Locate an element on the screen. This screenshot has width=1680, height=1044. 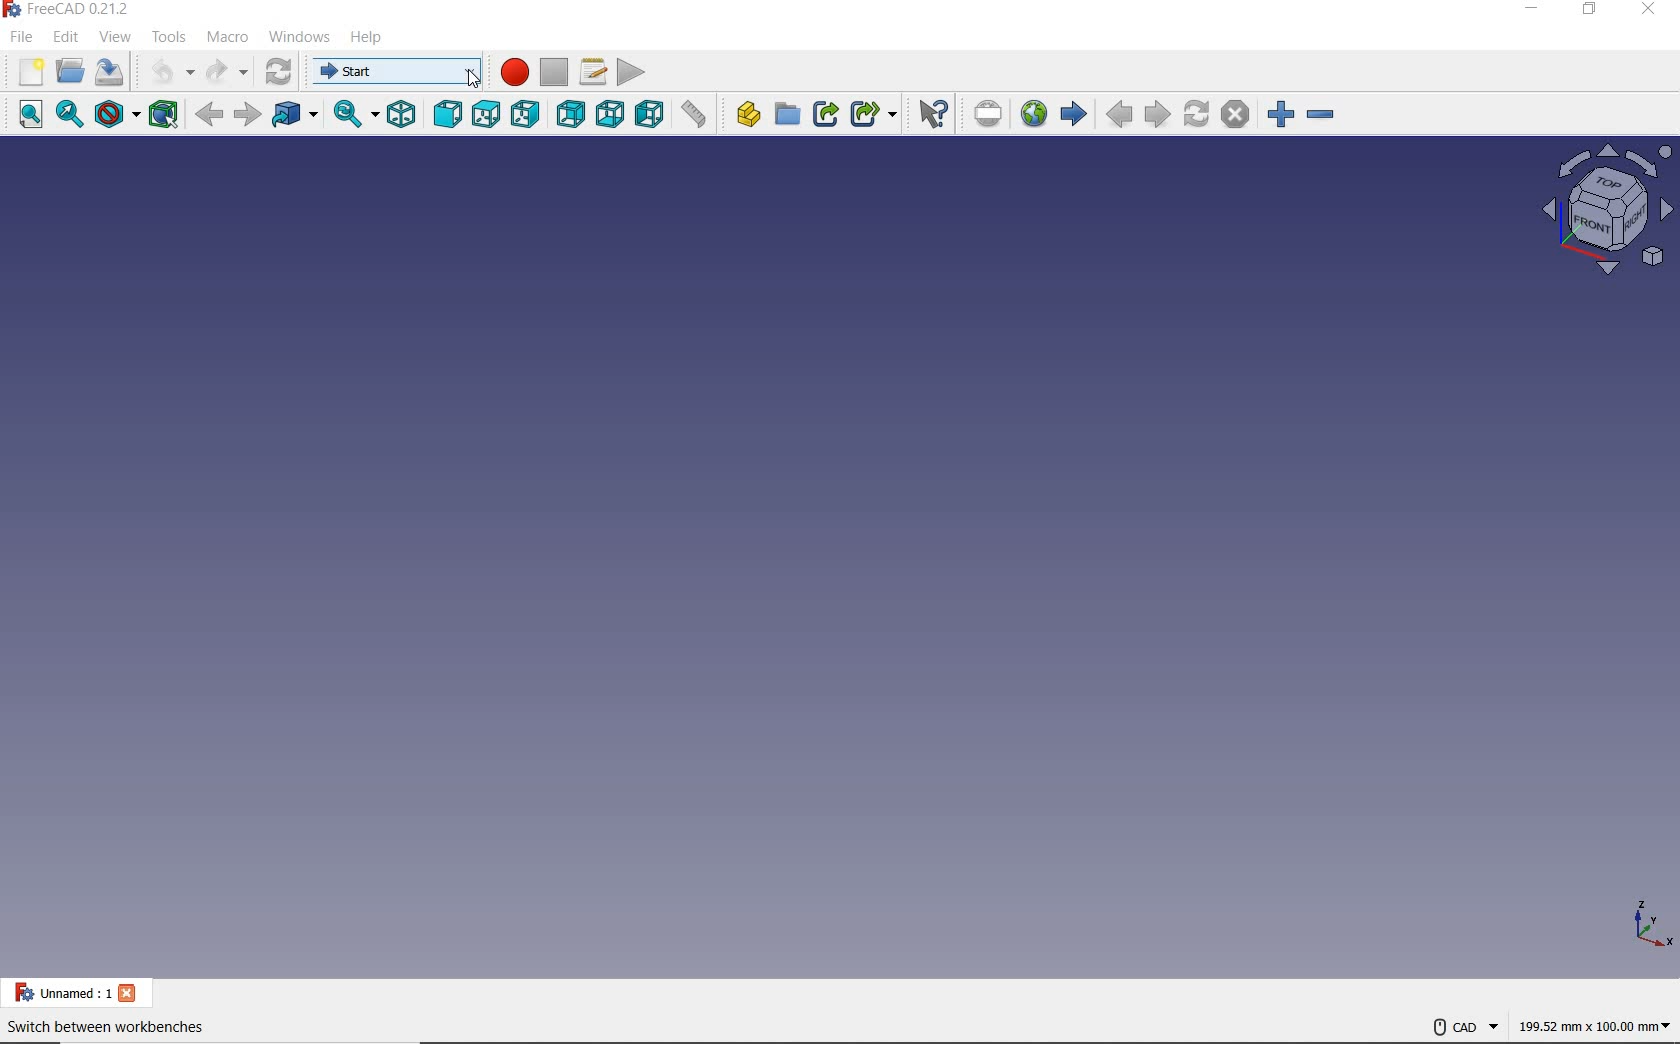
WHAT'S THIS is located at coordinates (929, 116).